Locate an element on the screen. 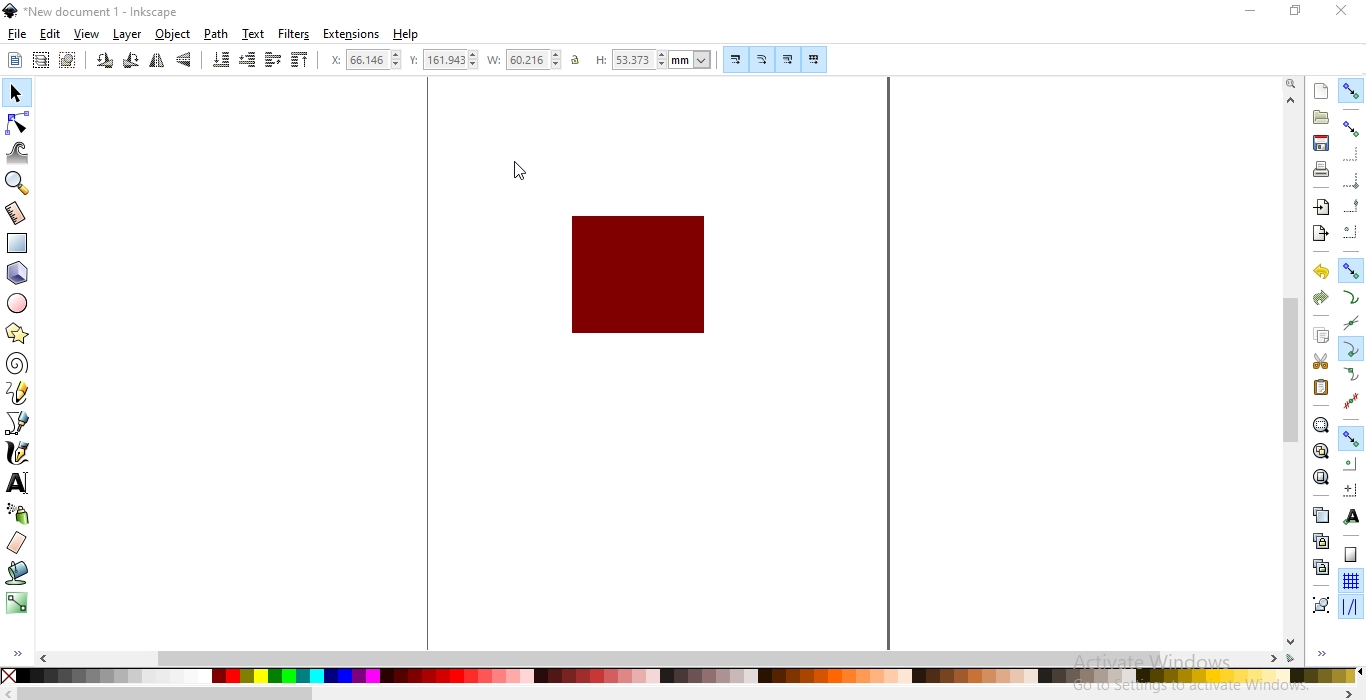 This screenshot has width=1366, height=700. 53.373 is located at coordinates (636, 60).